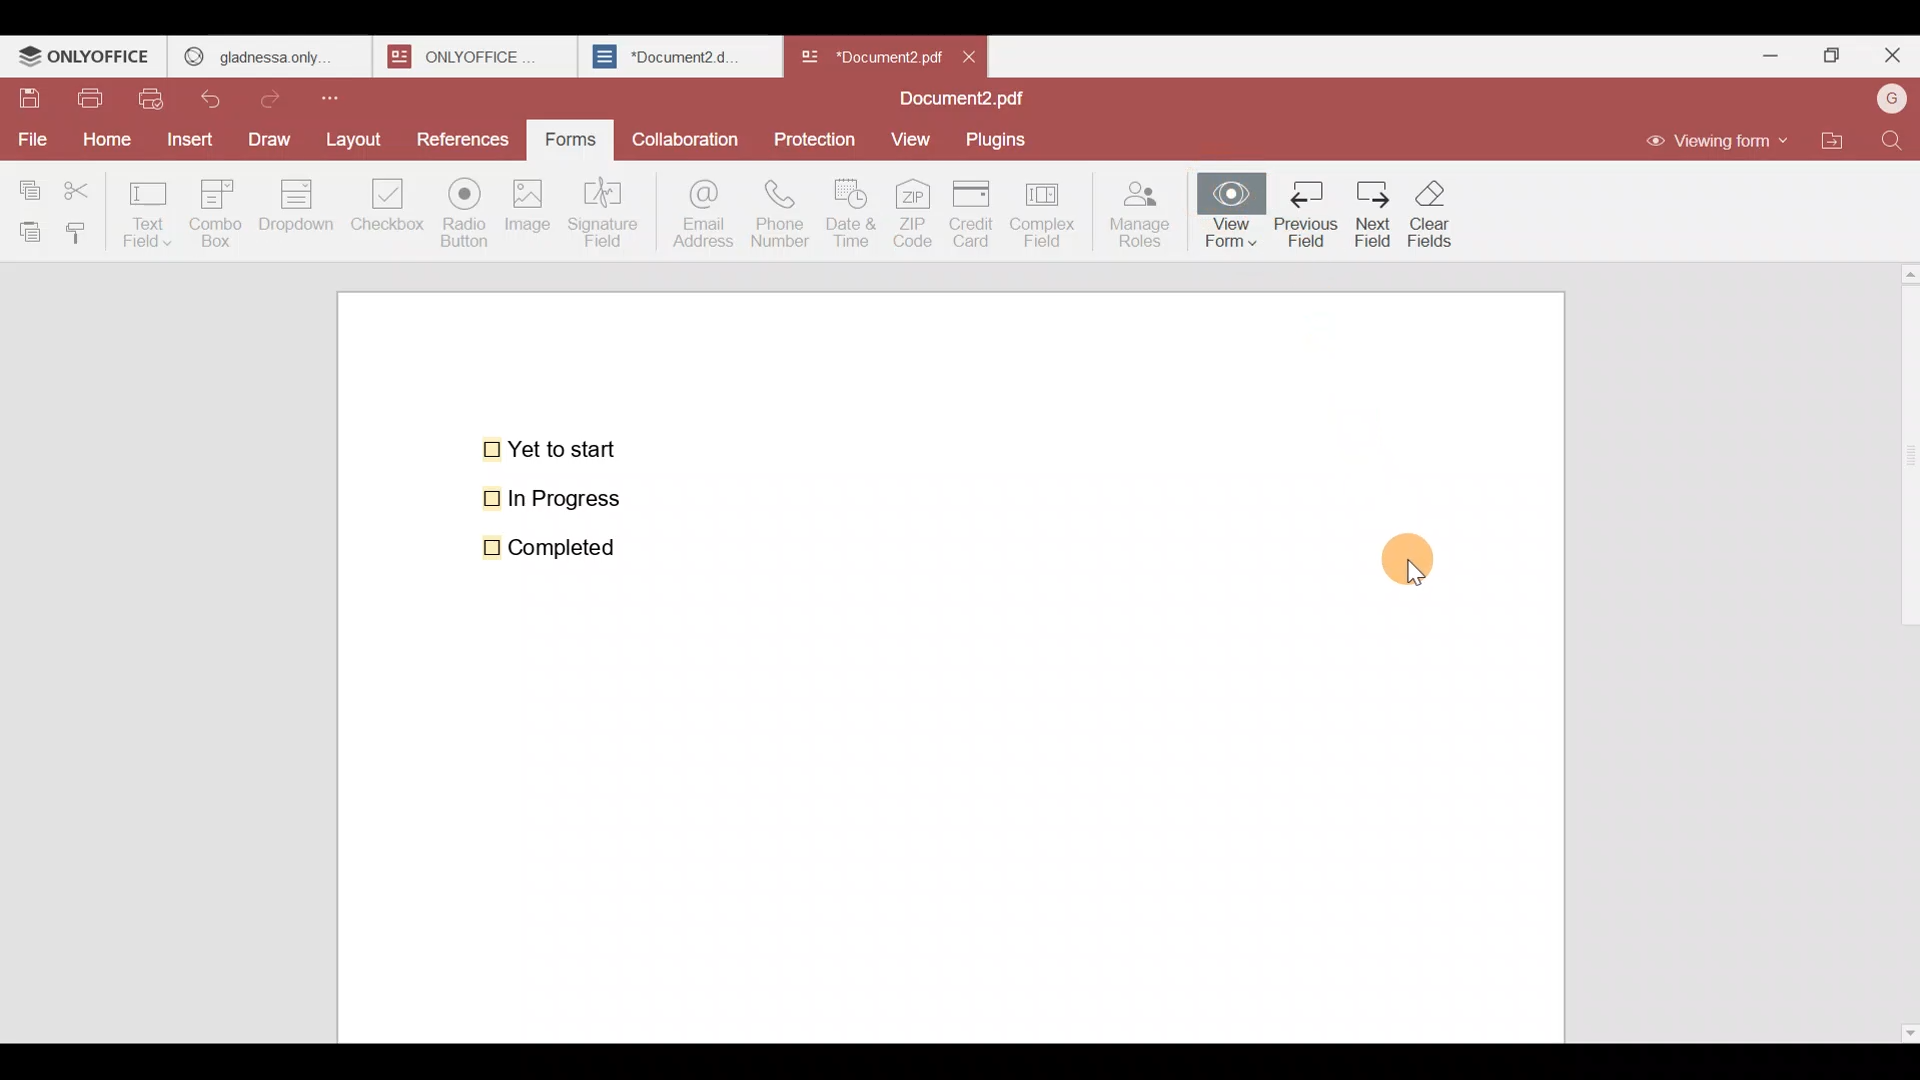 Image resolution: width=1920 pixels, height=1080 pixels. I want to click on Signature field, so click(609, 210).